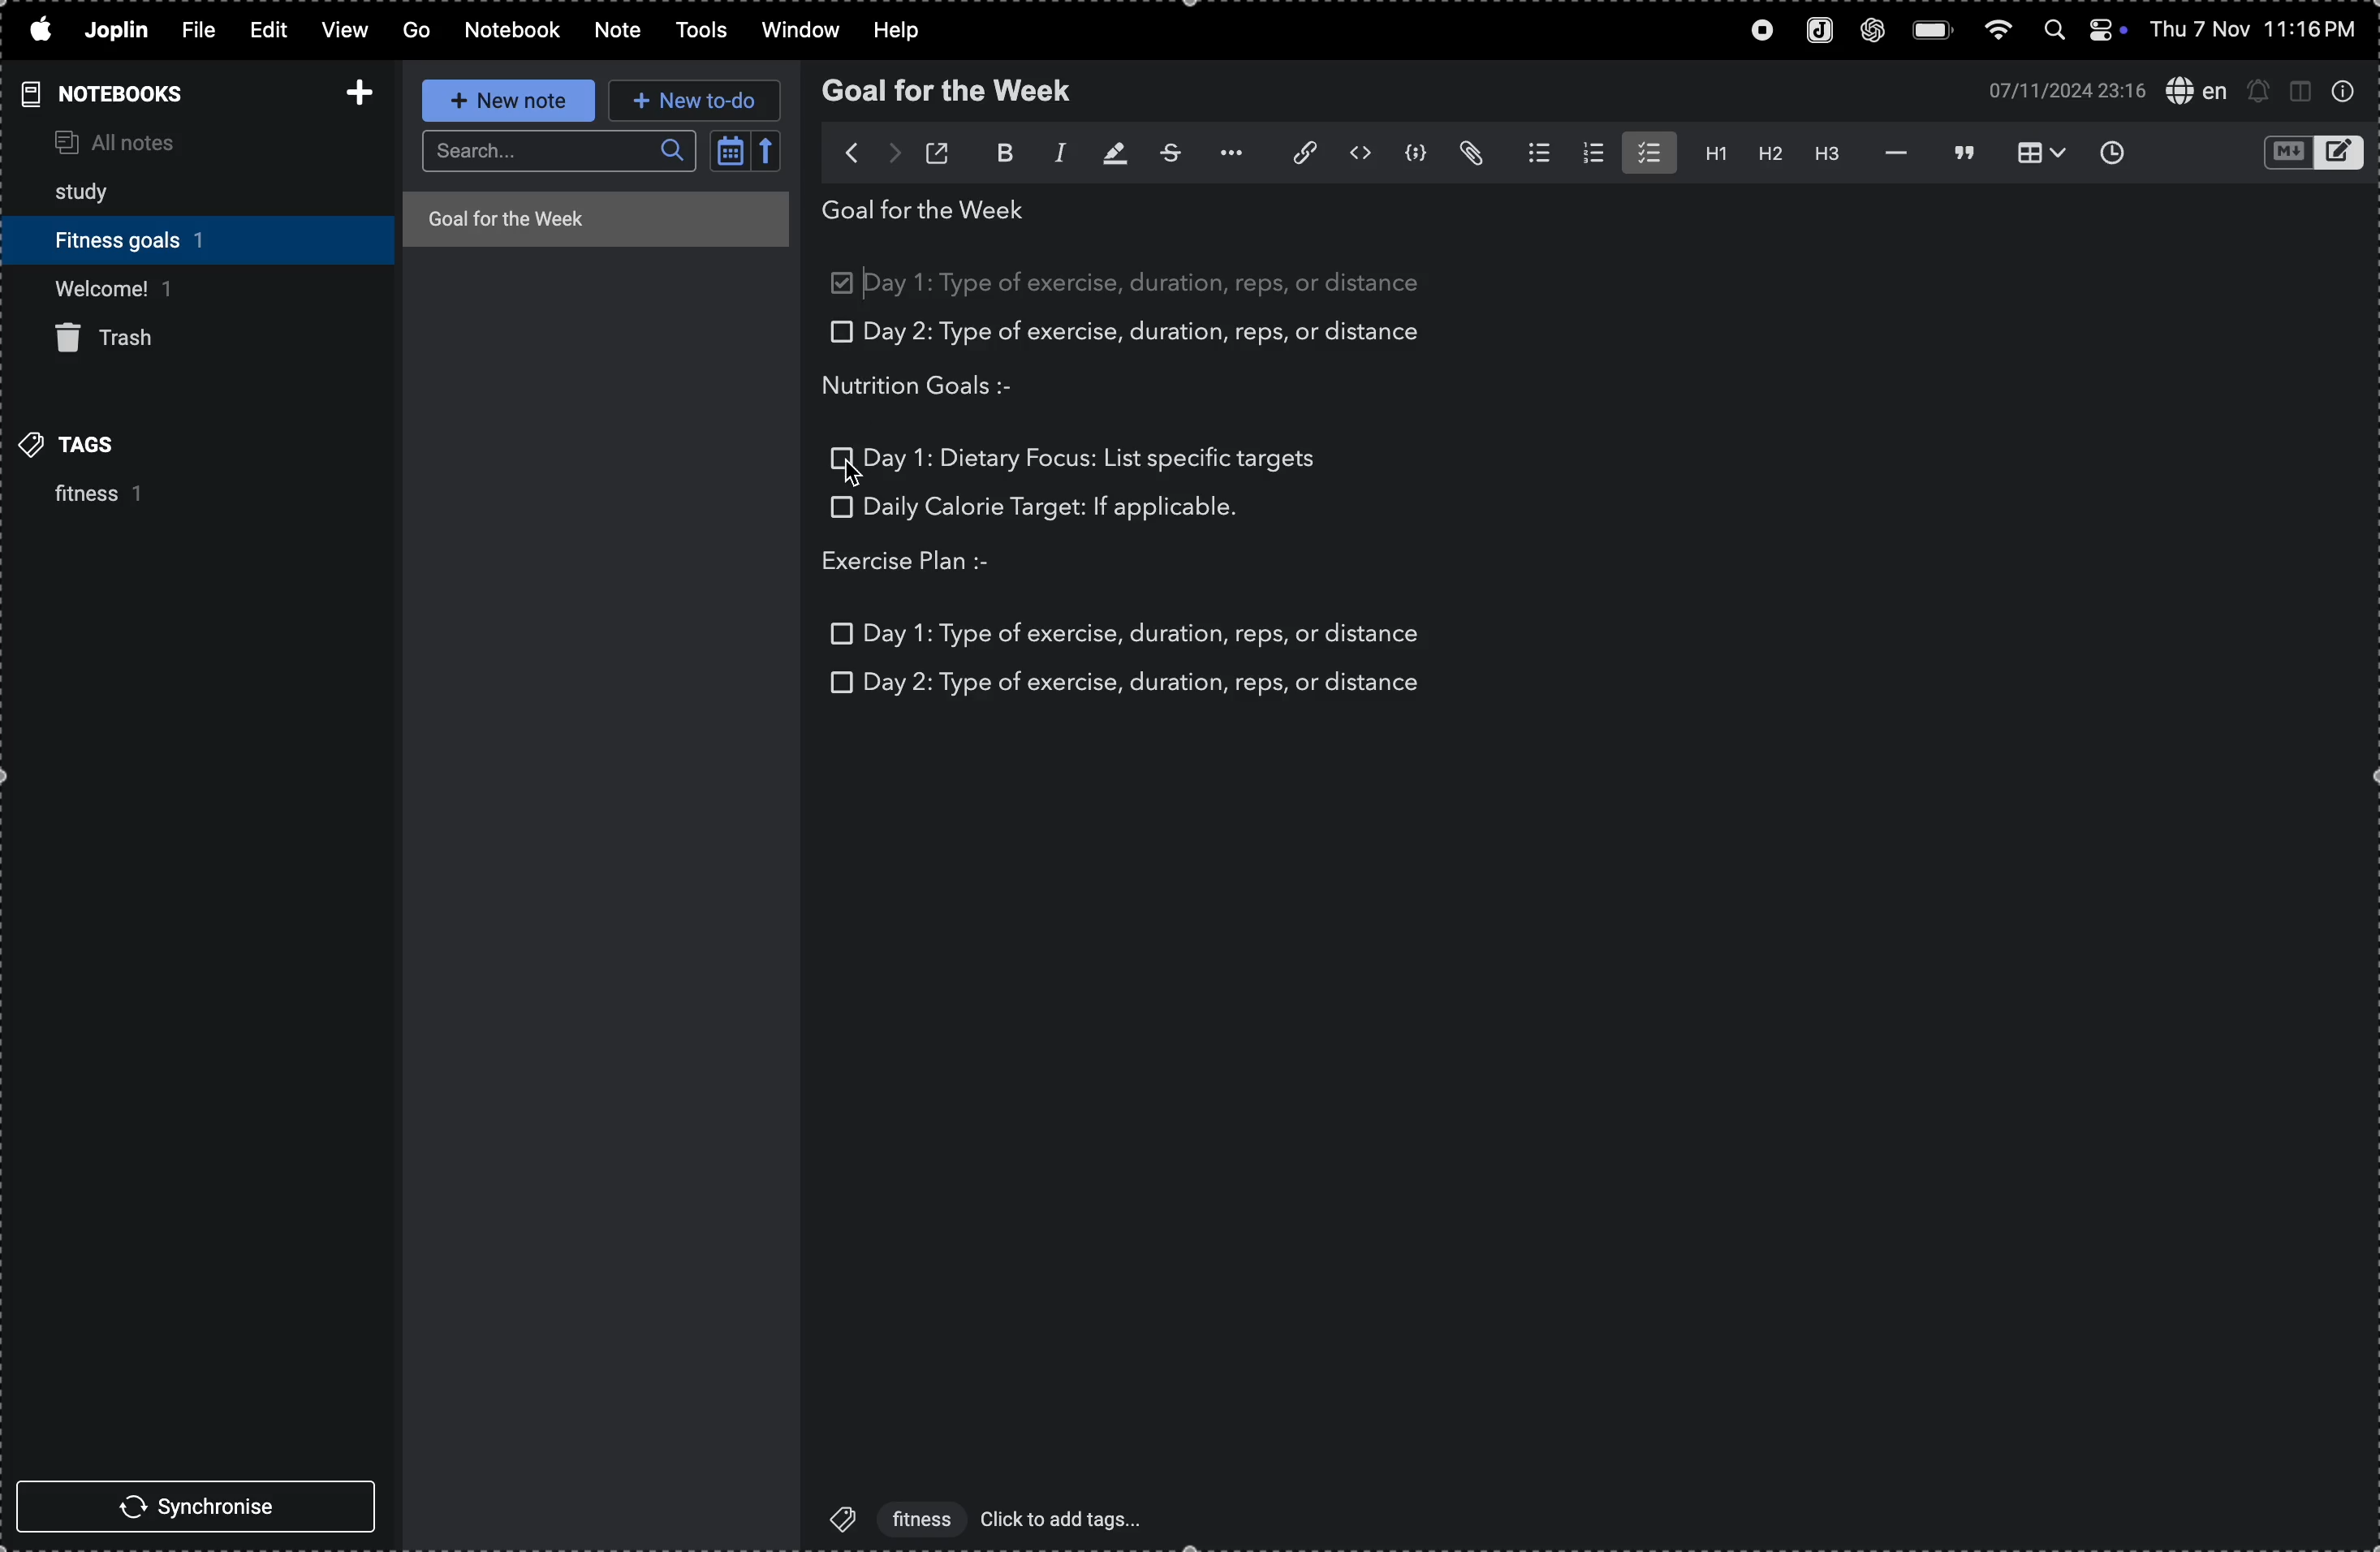  Describe the element at coordinates (346, 30) in the screenshot. I see `view` at that location.